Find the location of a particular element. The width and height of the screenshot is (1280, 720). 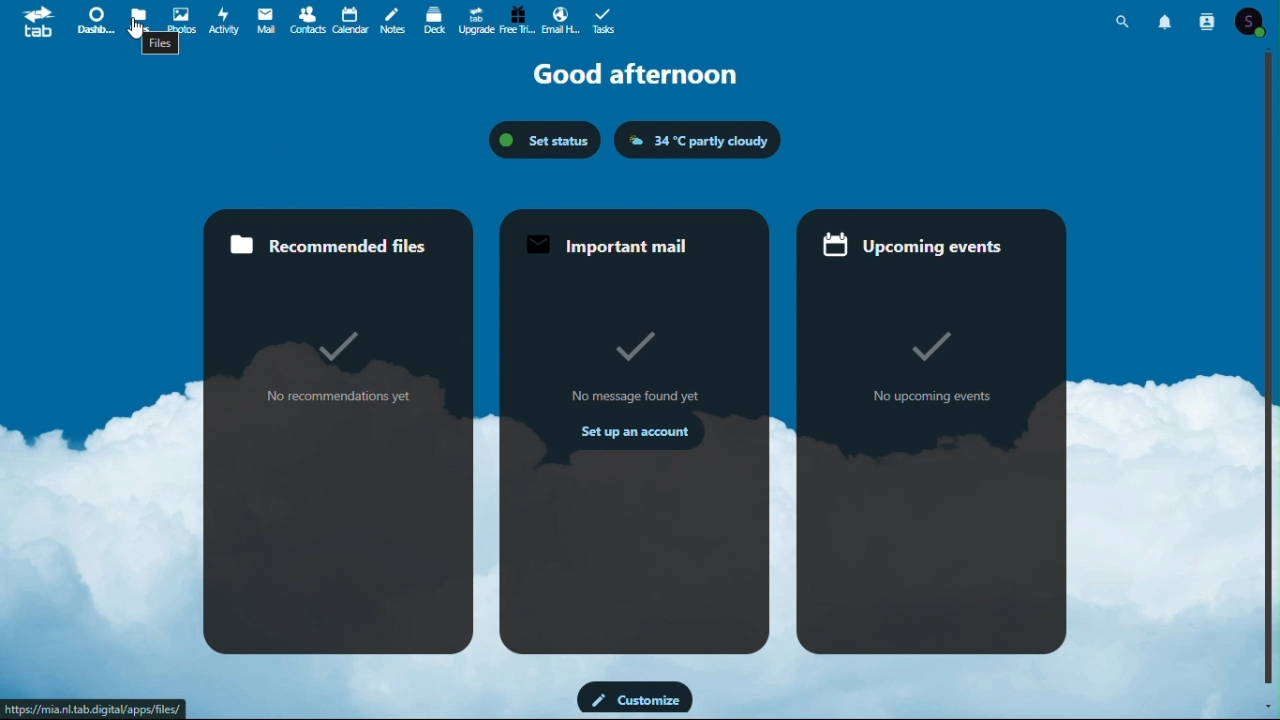

Account icon is located at coordinates (1255, 20).